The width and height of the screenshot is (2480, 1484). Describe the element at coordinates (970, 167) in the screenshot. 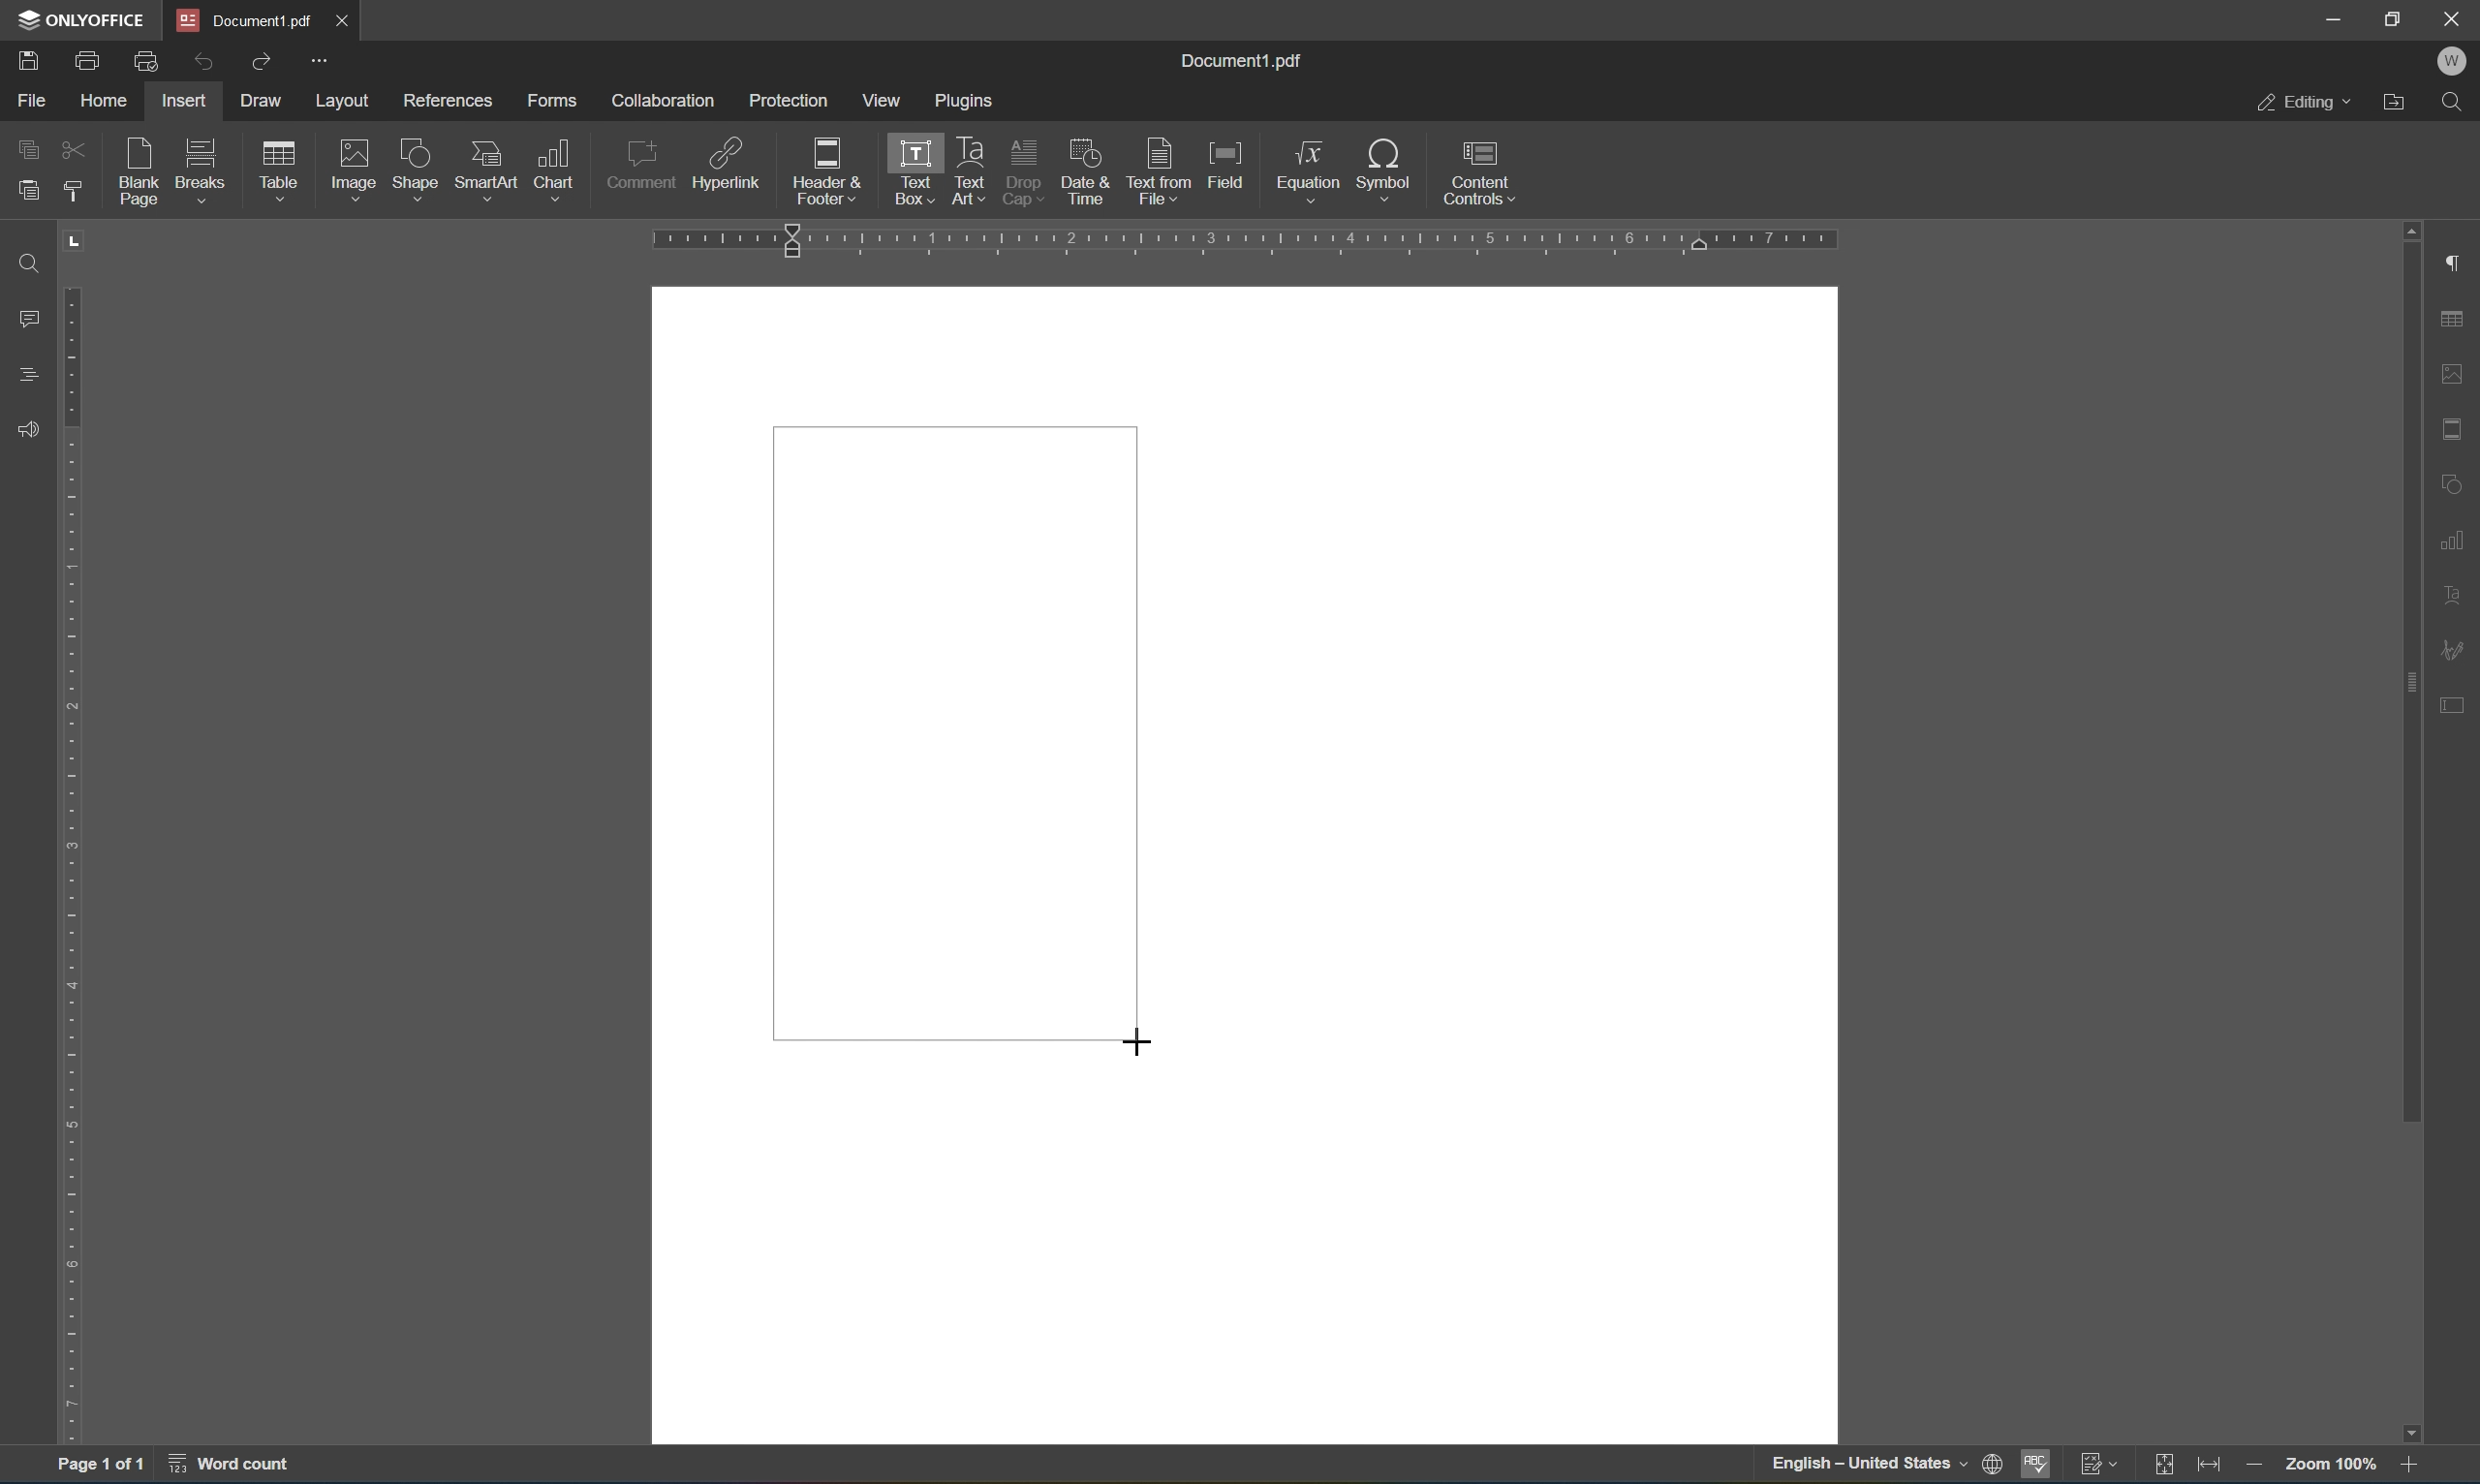

I see `text art` at that location.